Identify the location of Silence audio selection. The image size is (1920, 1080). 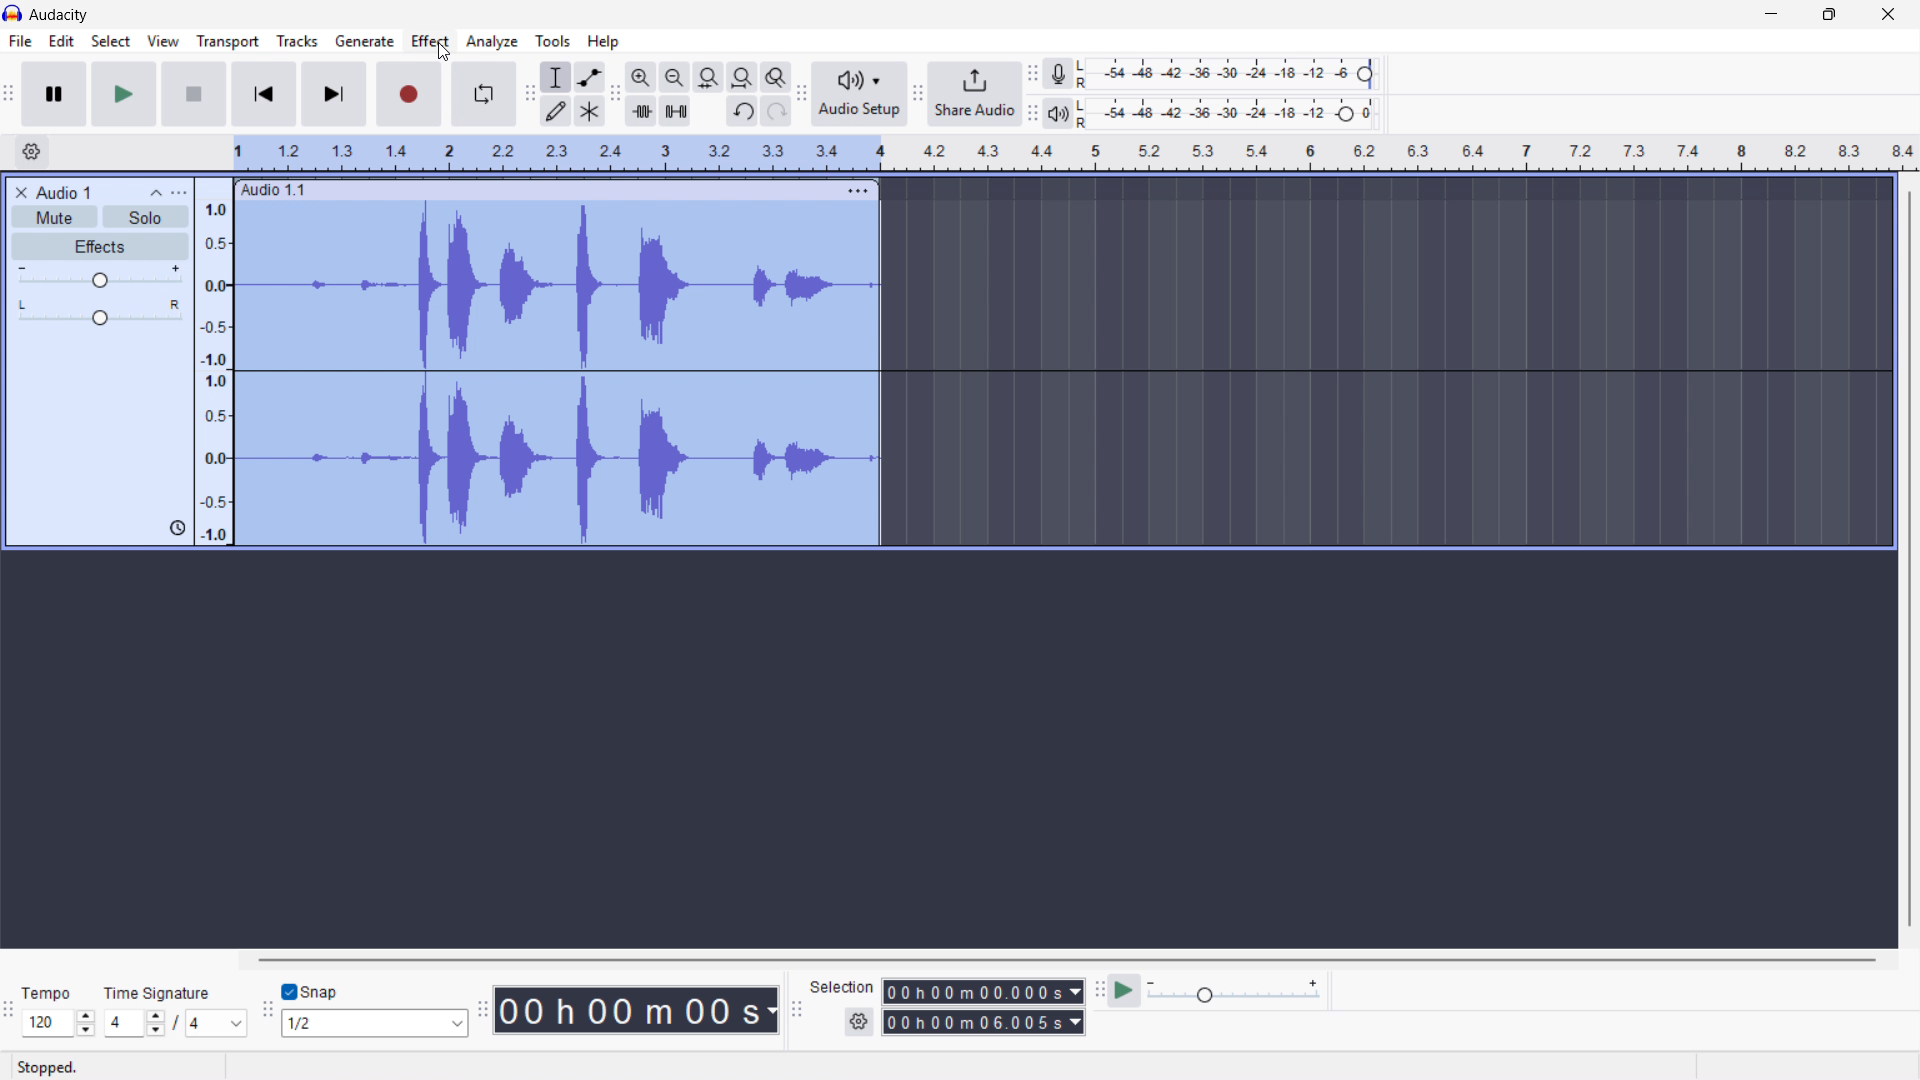
(676, 111).